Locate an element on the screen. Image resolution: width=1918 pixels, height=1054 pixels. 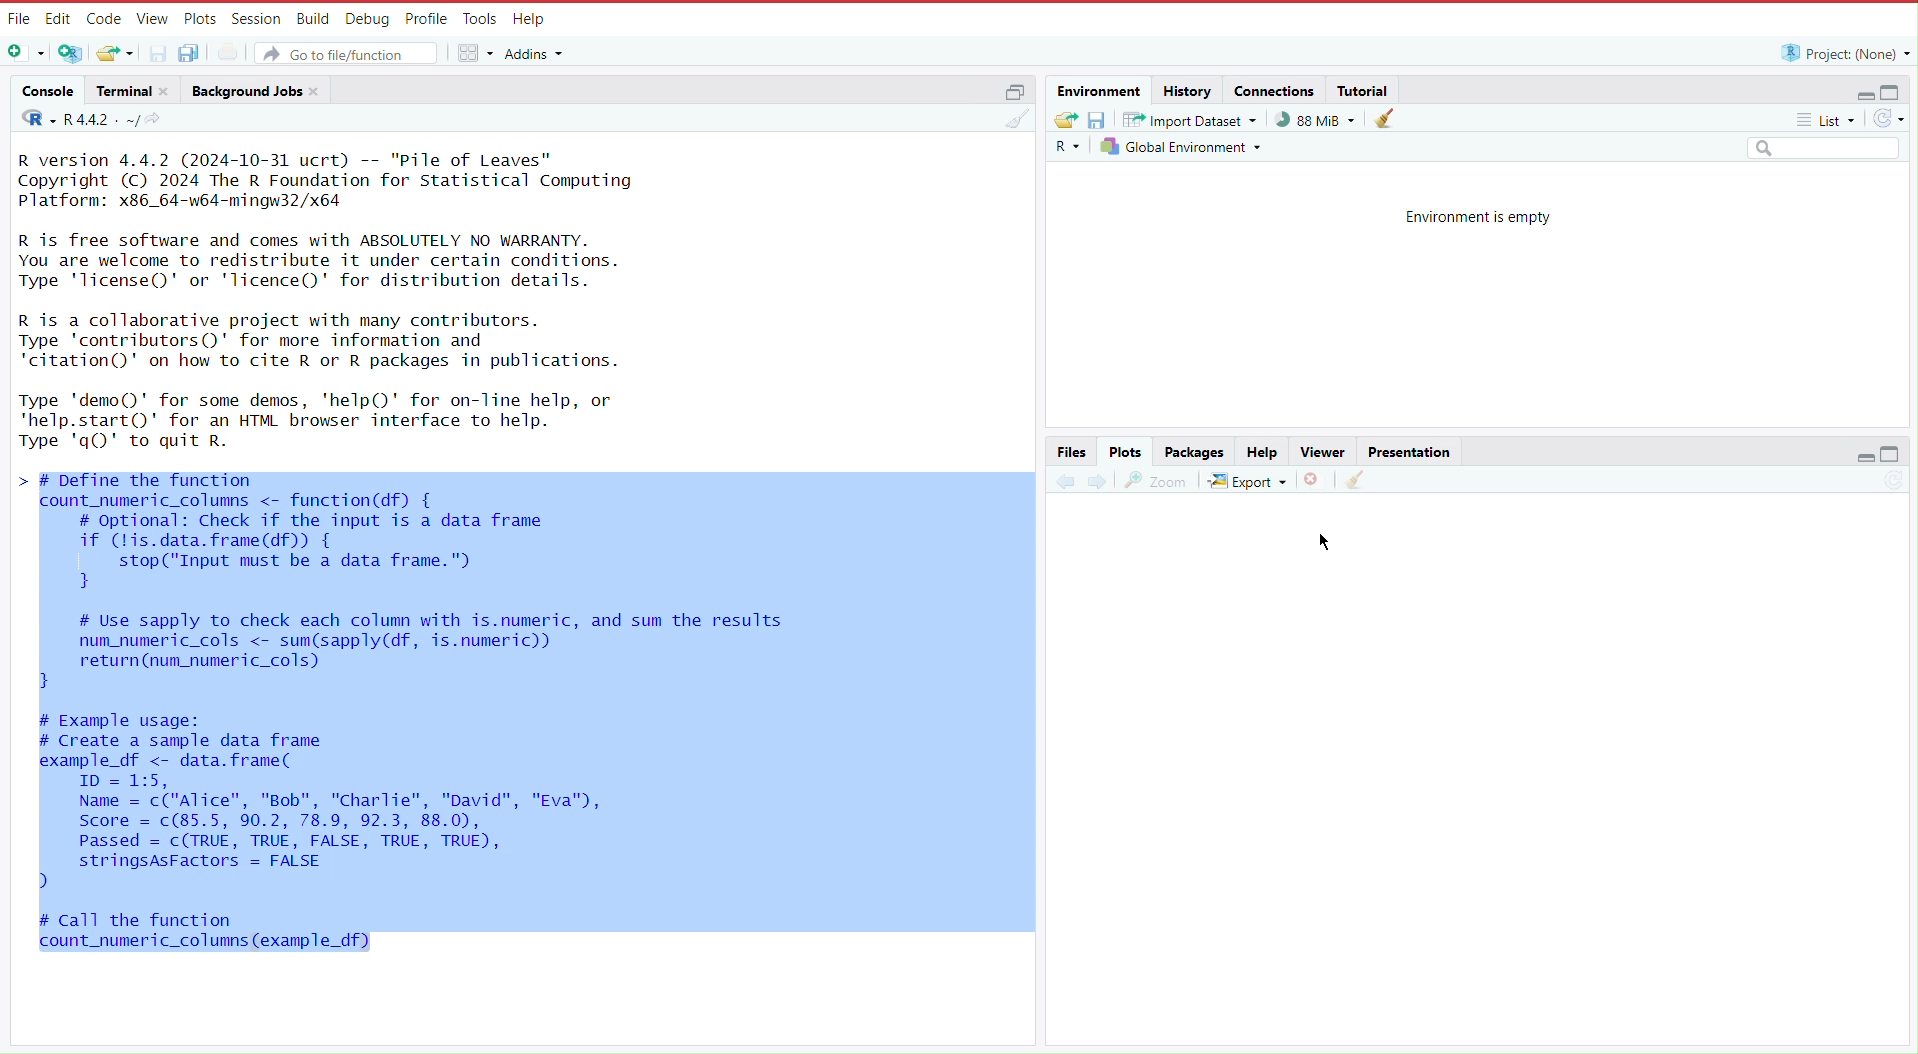
Print the current file is located at coordinates (238, 51).